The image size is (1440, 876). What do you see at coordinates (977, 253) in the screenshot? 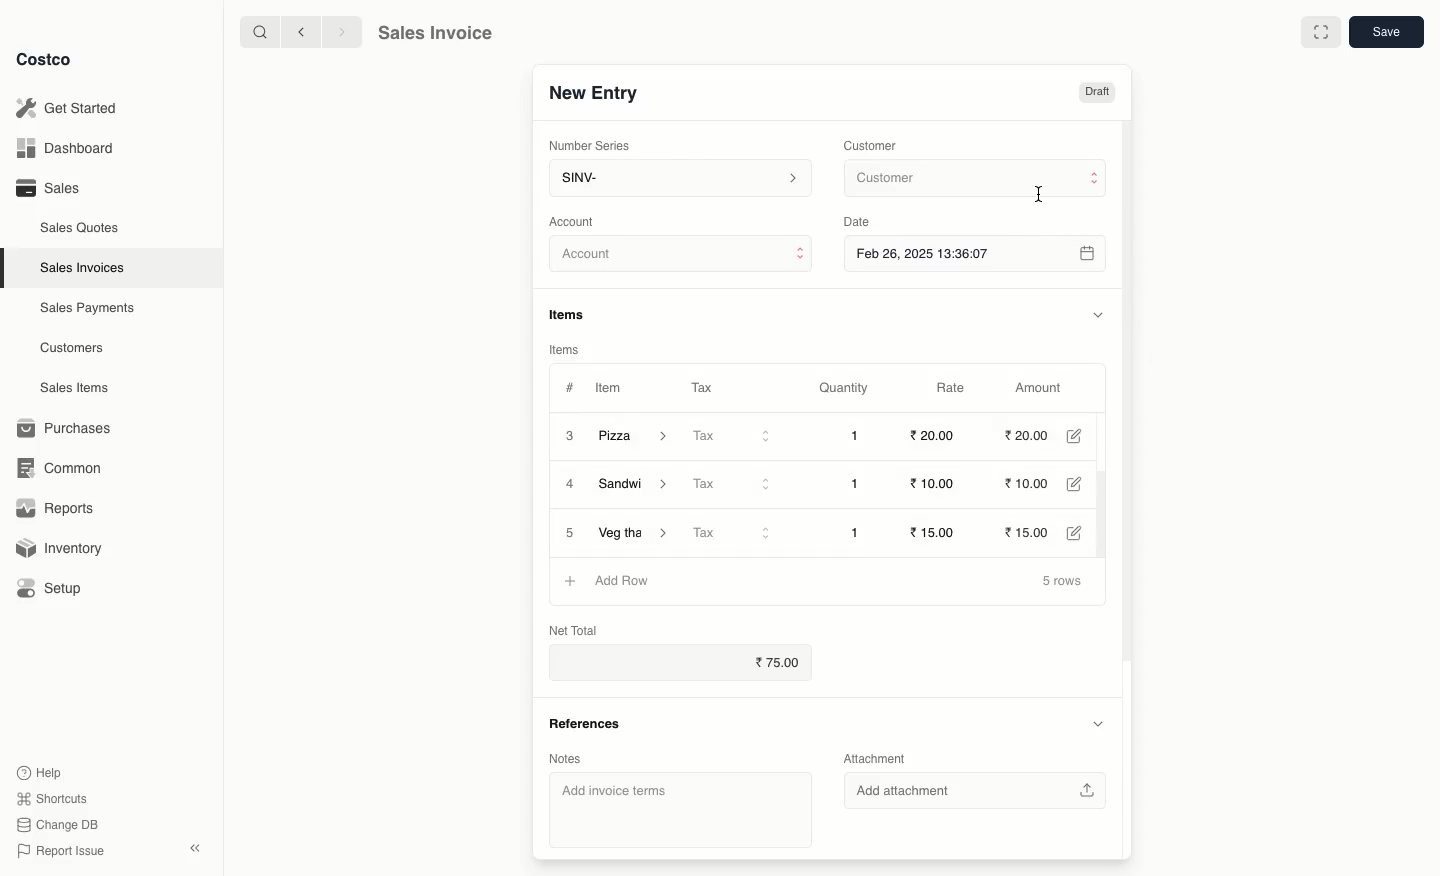
I see `Feb 26, 2025 13:36:07` at bounding box center [977, 253].